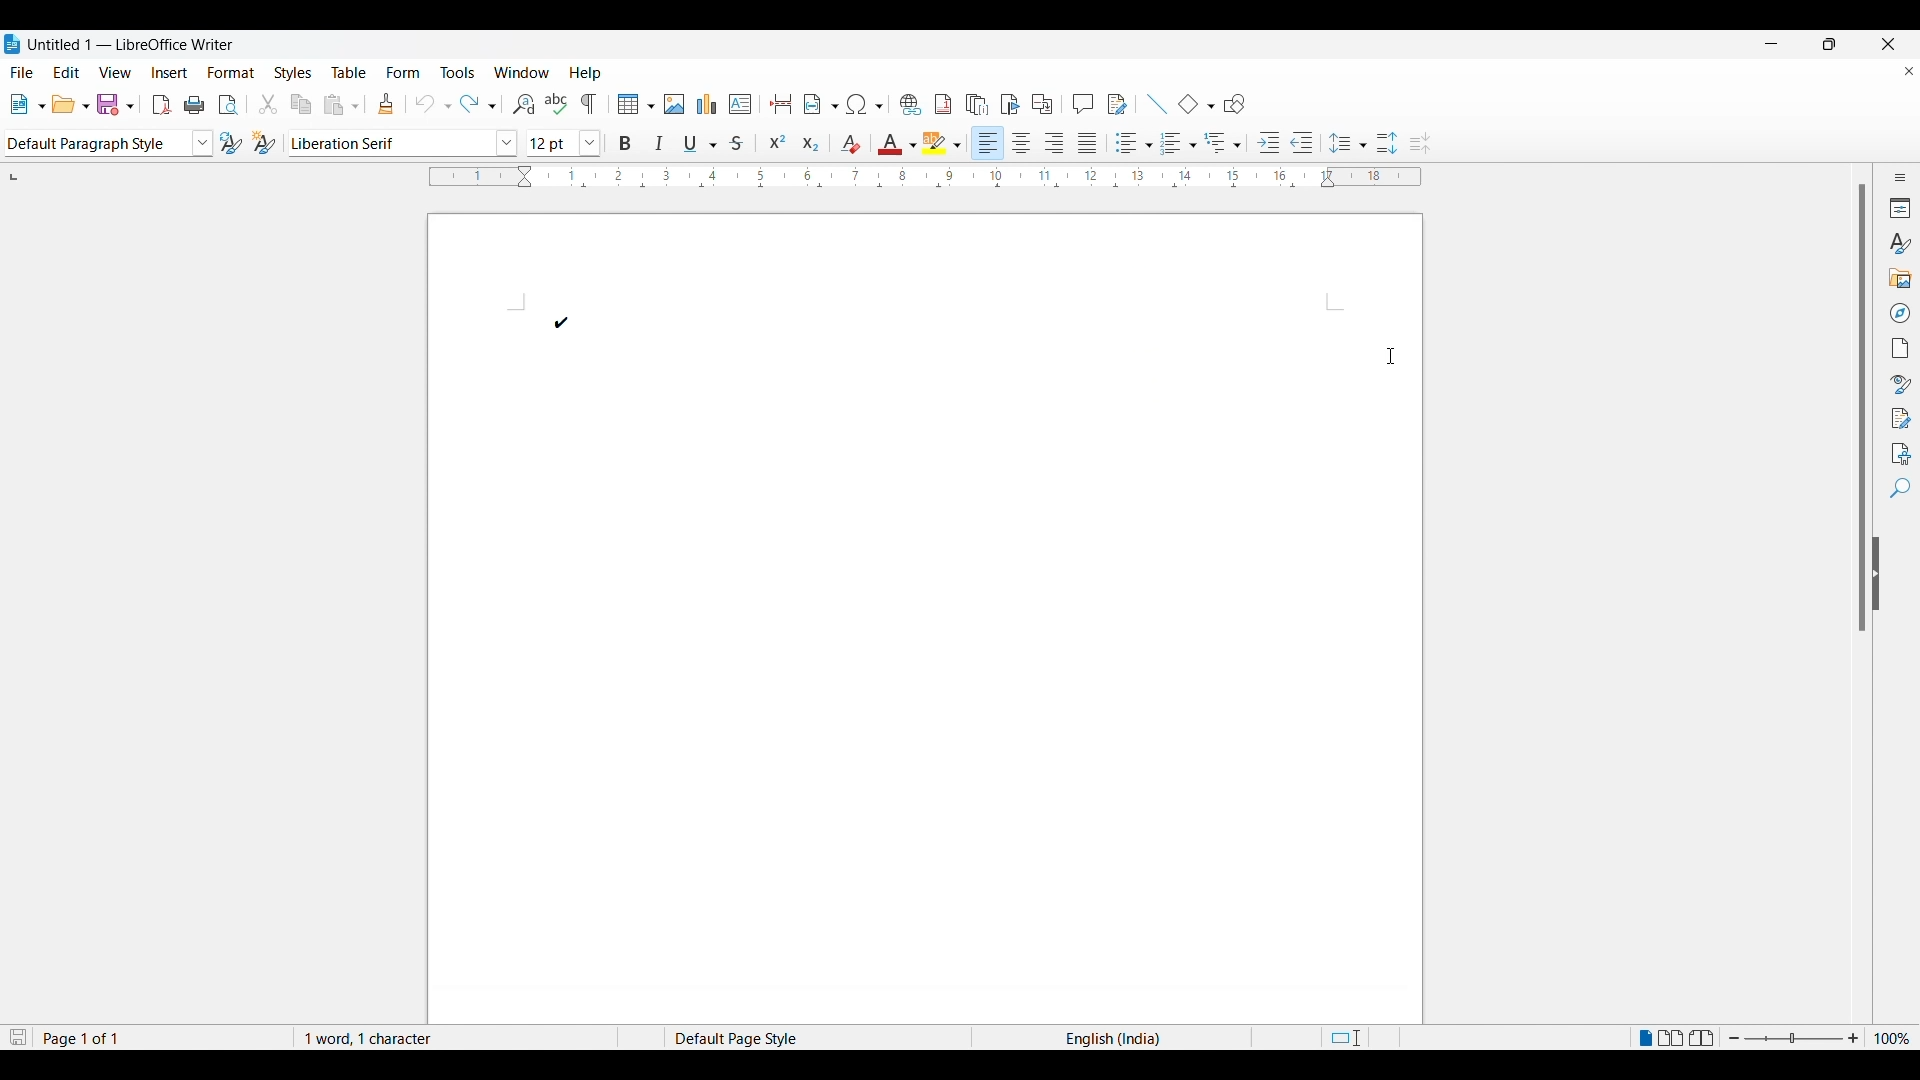  Describe the element at coordinates (458, 70) in the screenshot. I see `Tools` at that location.